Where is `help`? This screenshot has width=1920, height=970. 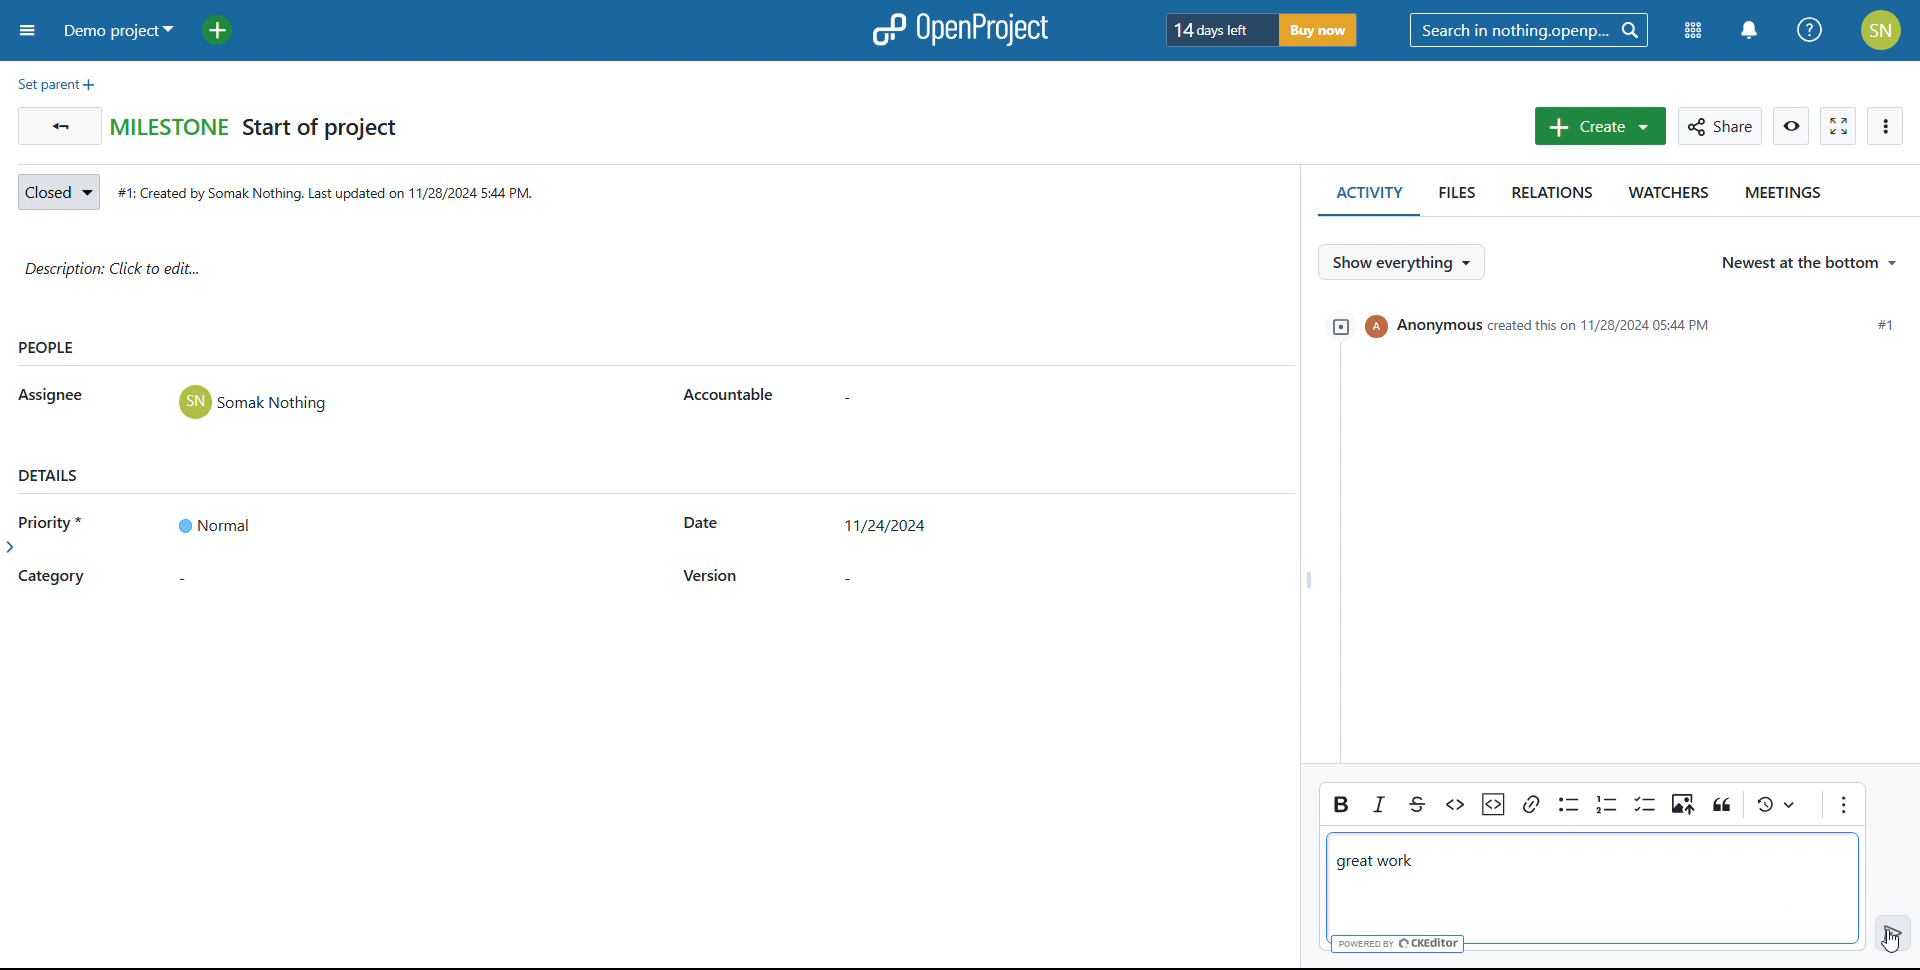
help is located at coordinates (1809, 30).